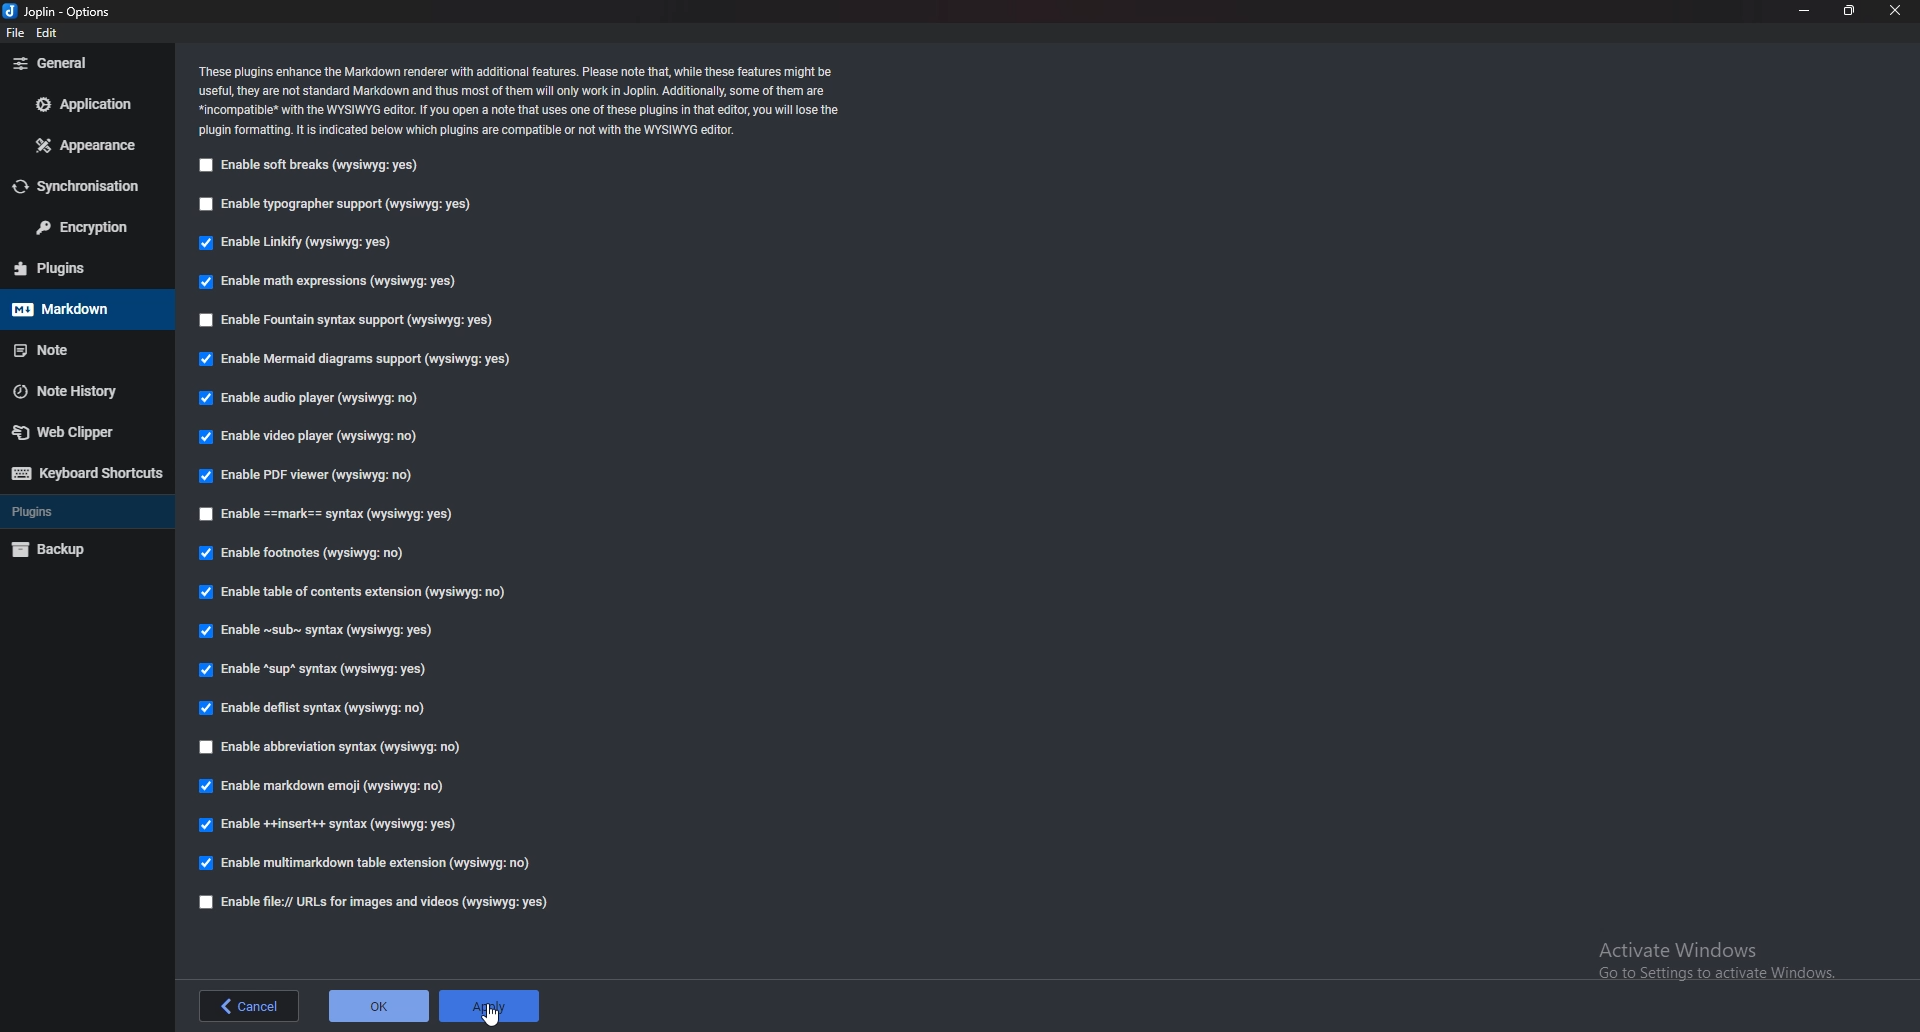  I want to click on Minimize, so click(1805, 11).